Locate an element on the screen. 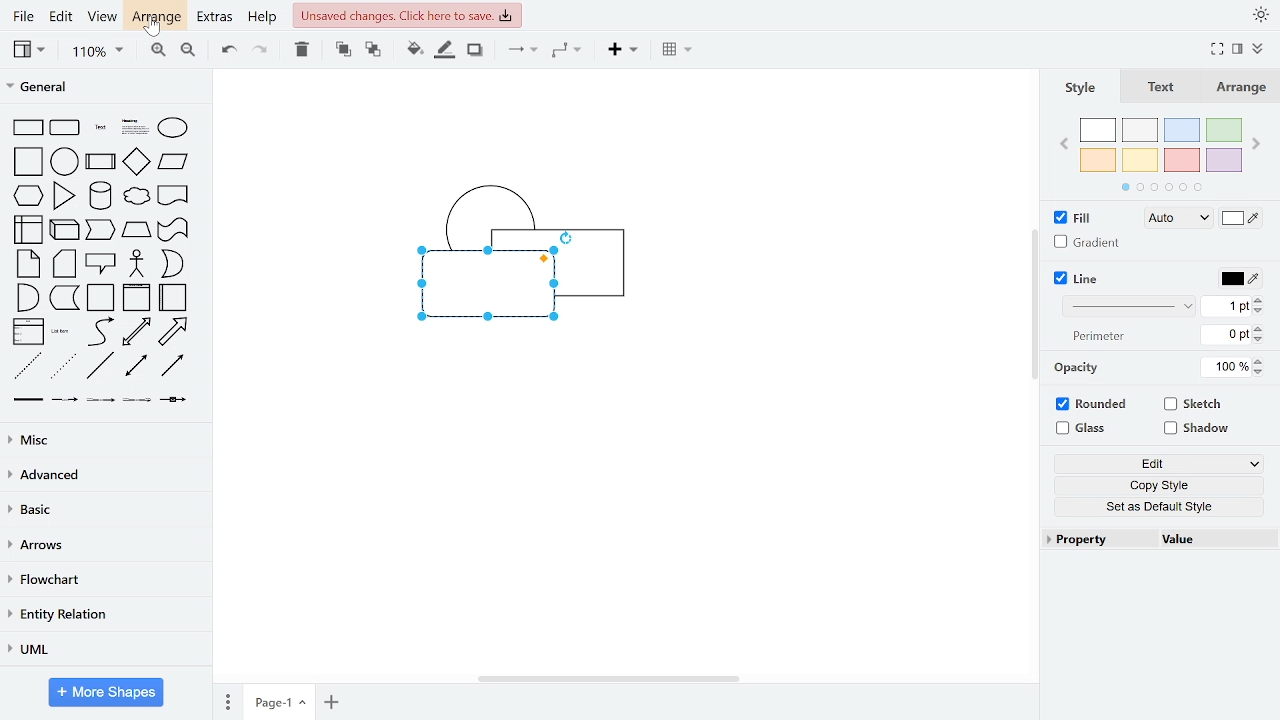 This screenshot has width=1280, height=720. triangle is located at coordinates (62, 196).